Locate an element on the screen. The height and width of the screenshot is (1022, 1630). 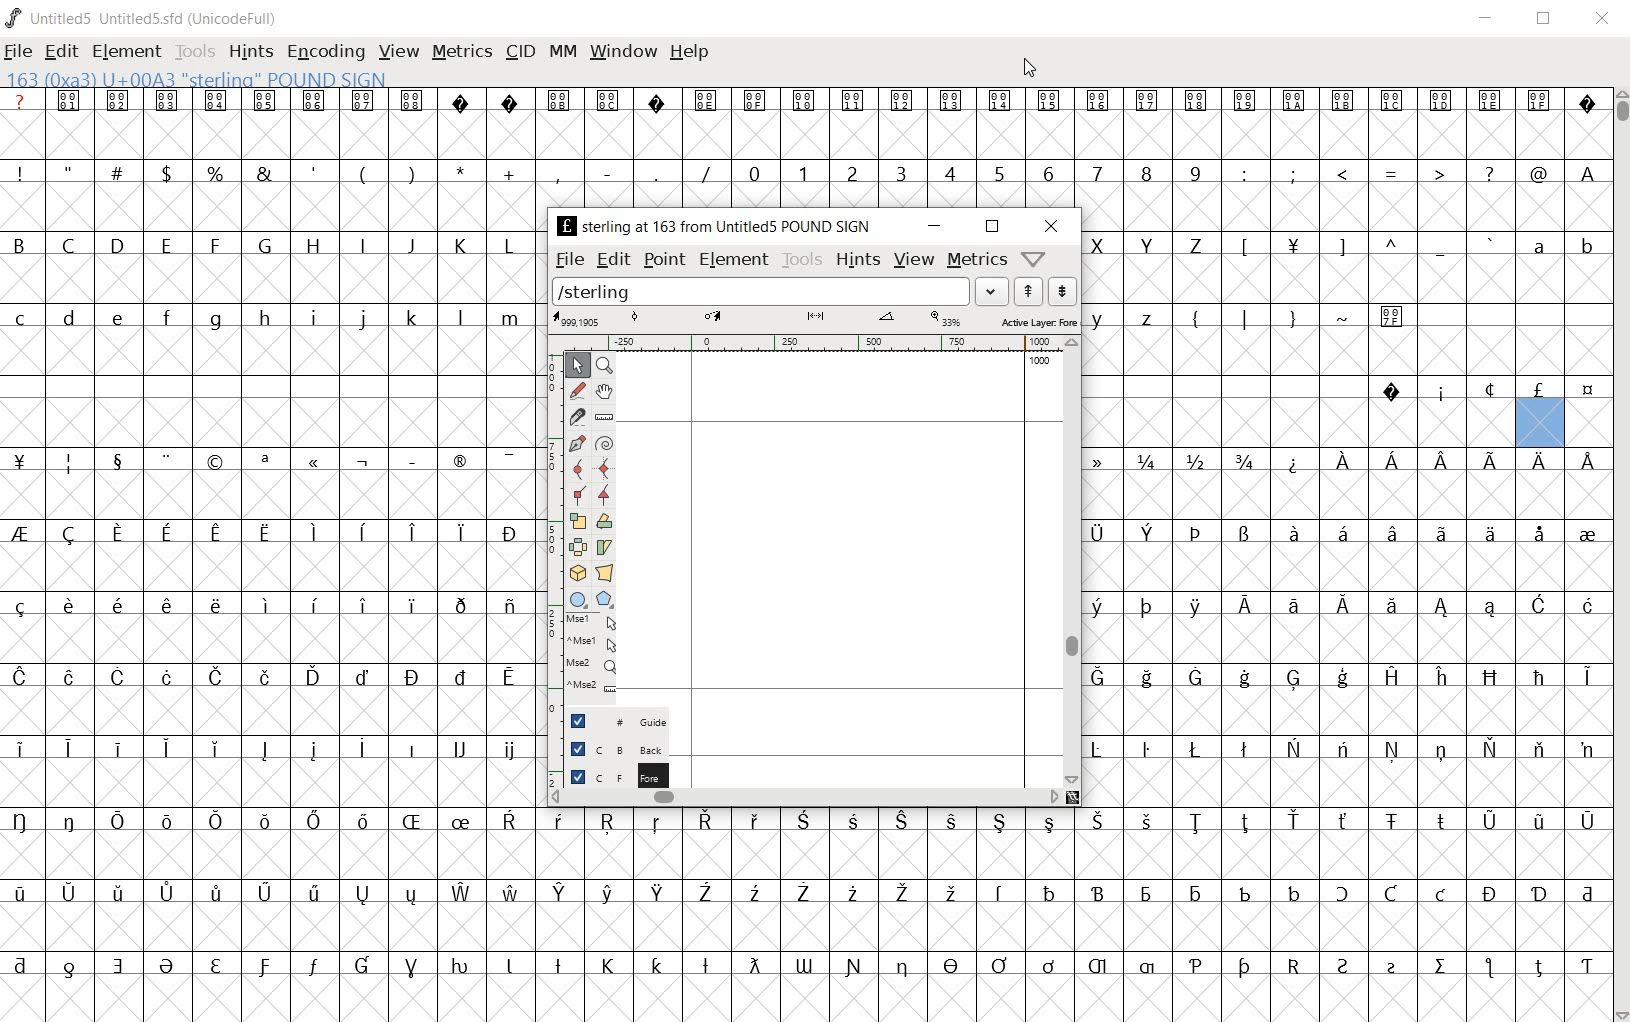
Symbol is located at coordinates (1587, 892).